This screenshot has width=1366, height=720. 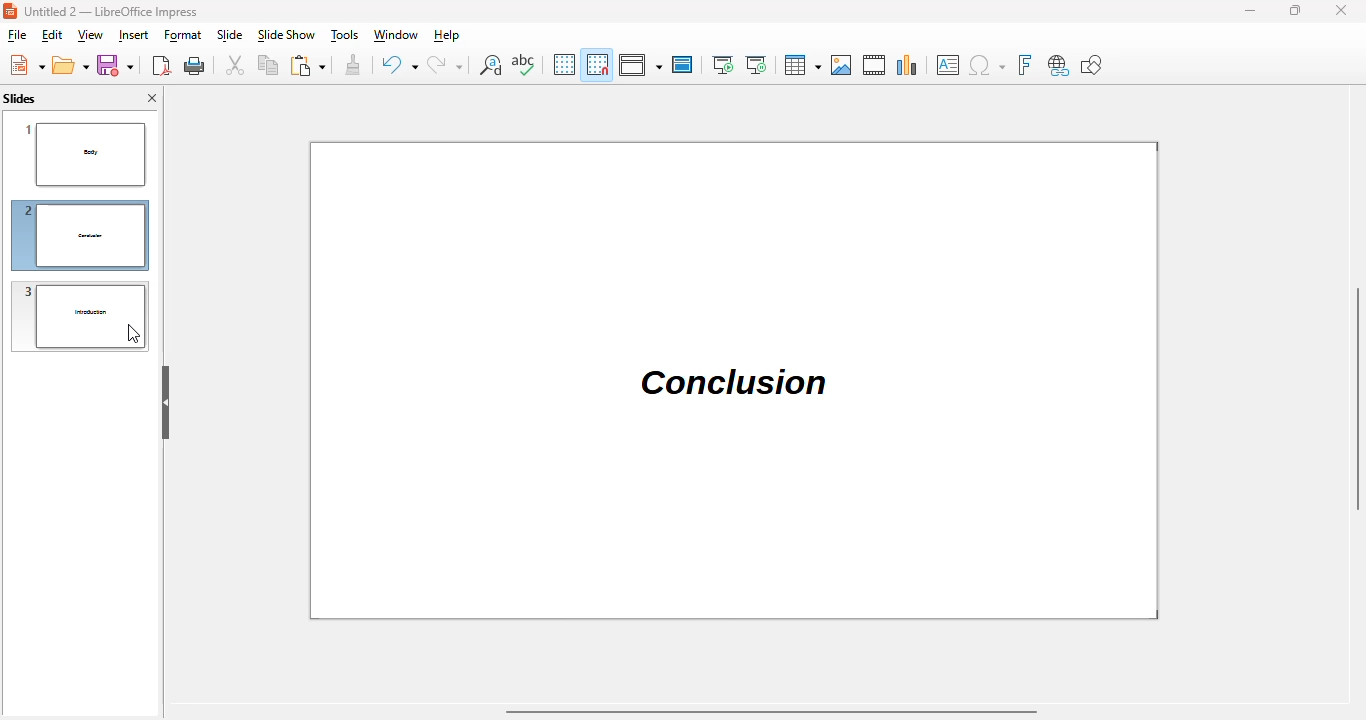 I want to click on slide 3, so click(x=81, y=316).